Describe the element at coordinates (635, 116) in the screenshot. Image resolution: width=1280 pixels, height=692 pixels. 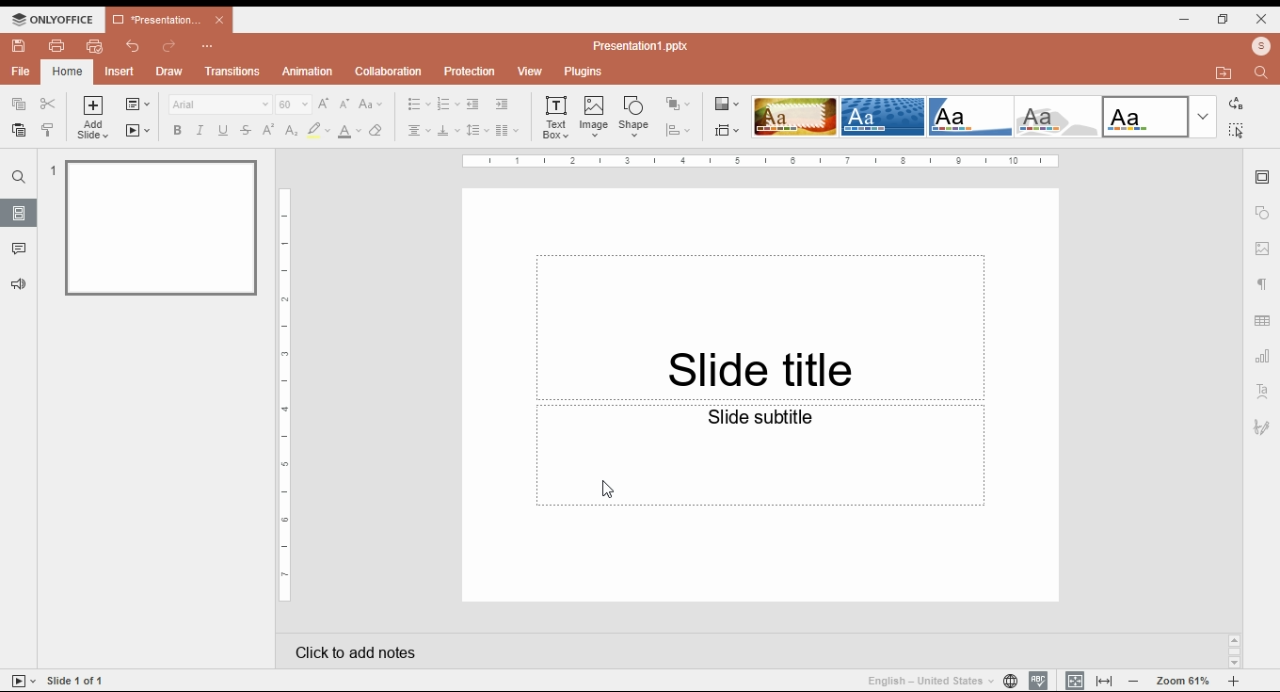
I see `insert shape` at that location.